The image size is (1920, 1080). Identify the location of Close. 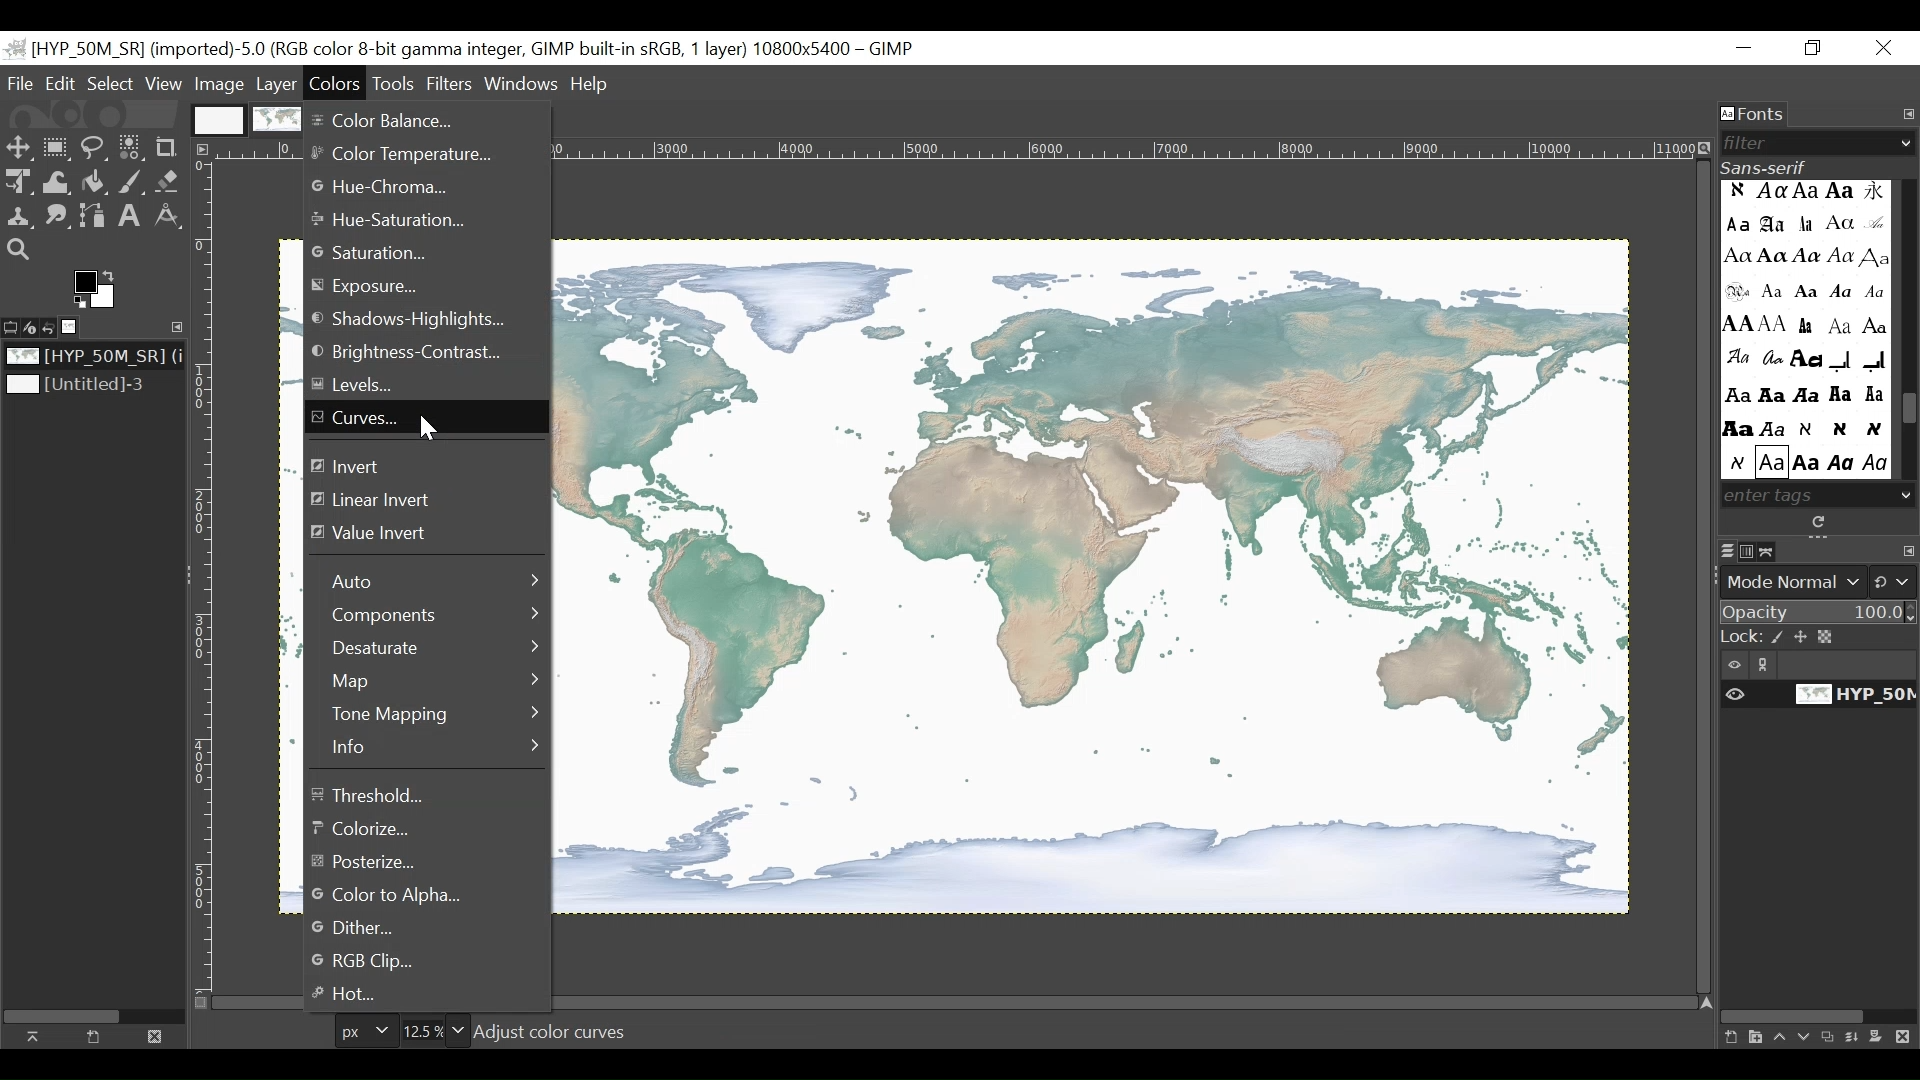
(152, 1035).